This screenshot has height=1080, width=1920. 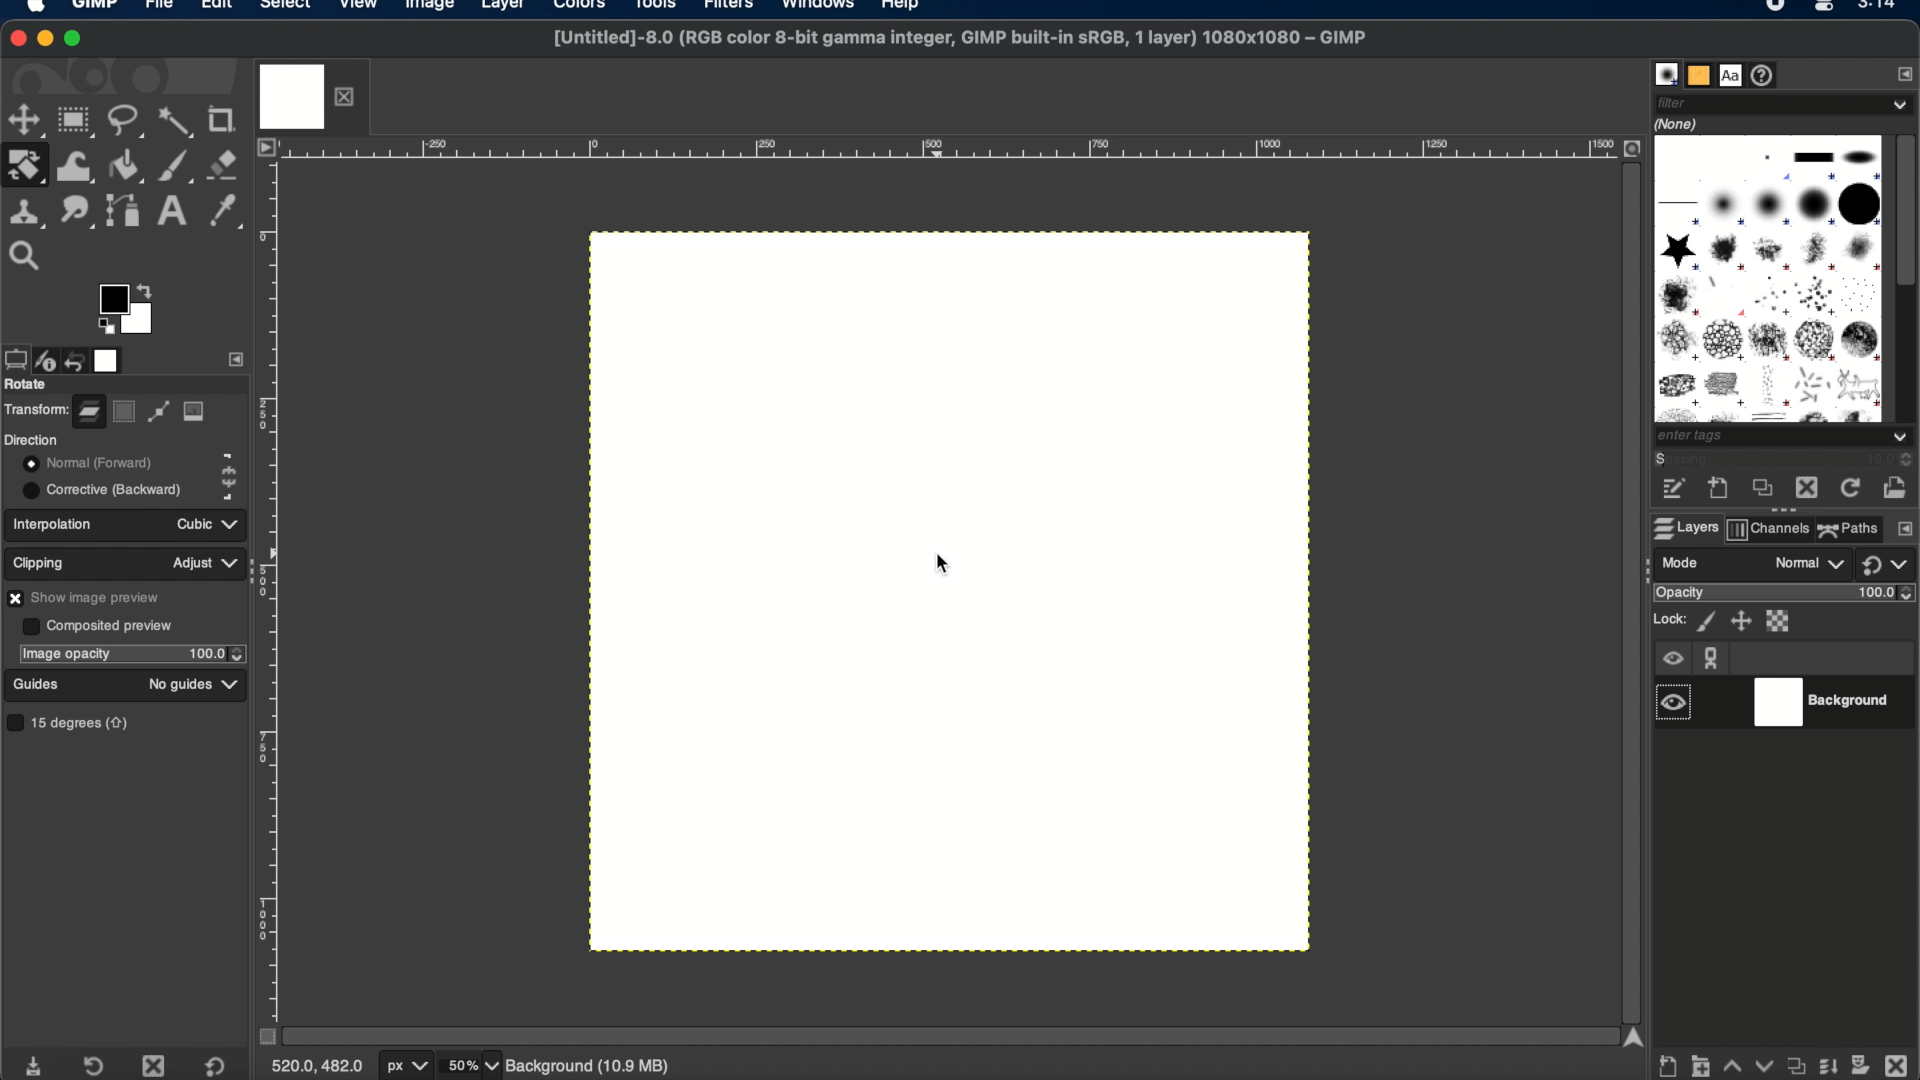 I want to click on add mask options, so click(x=1861, y=1063).